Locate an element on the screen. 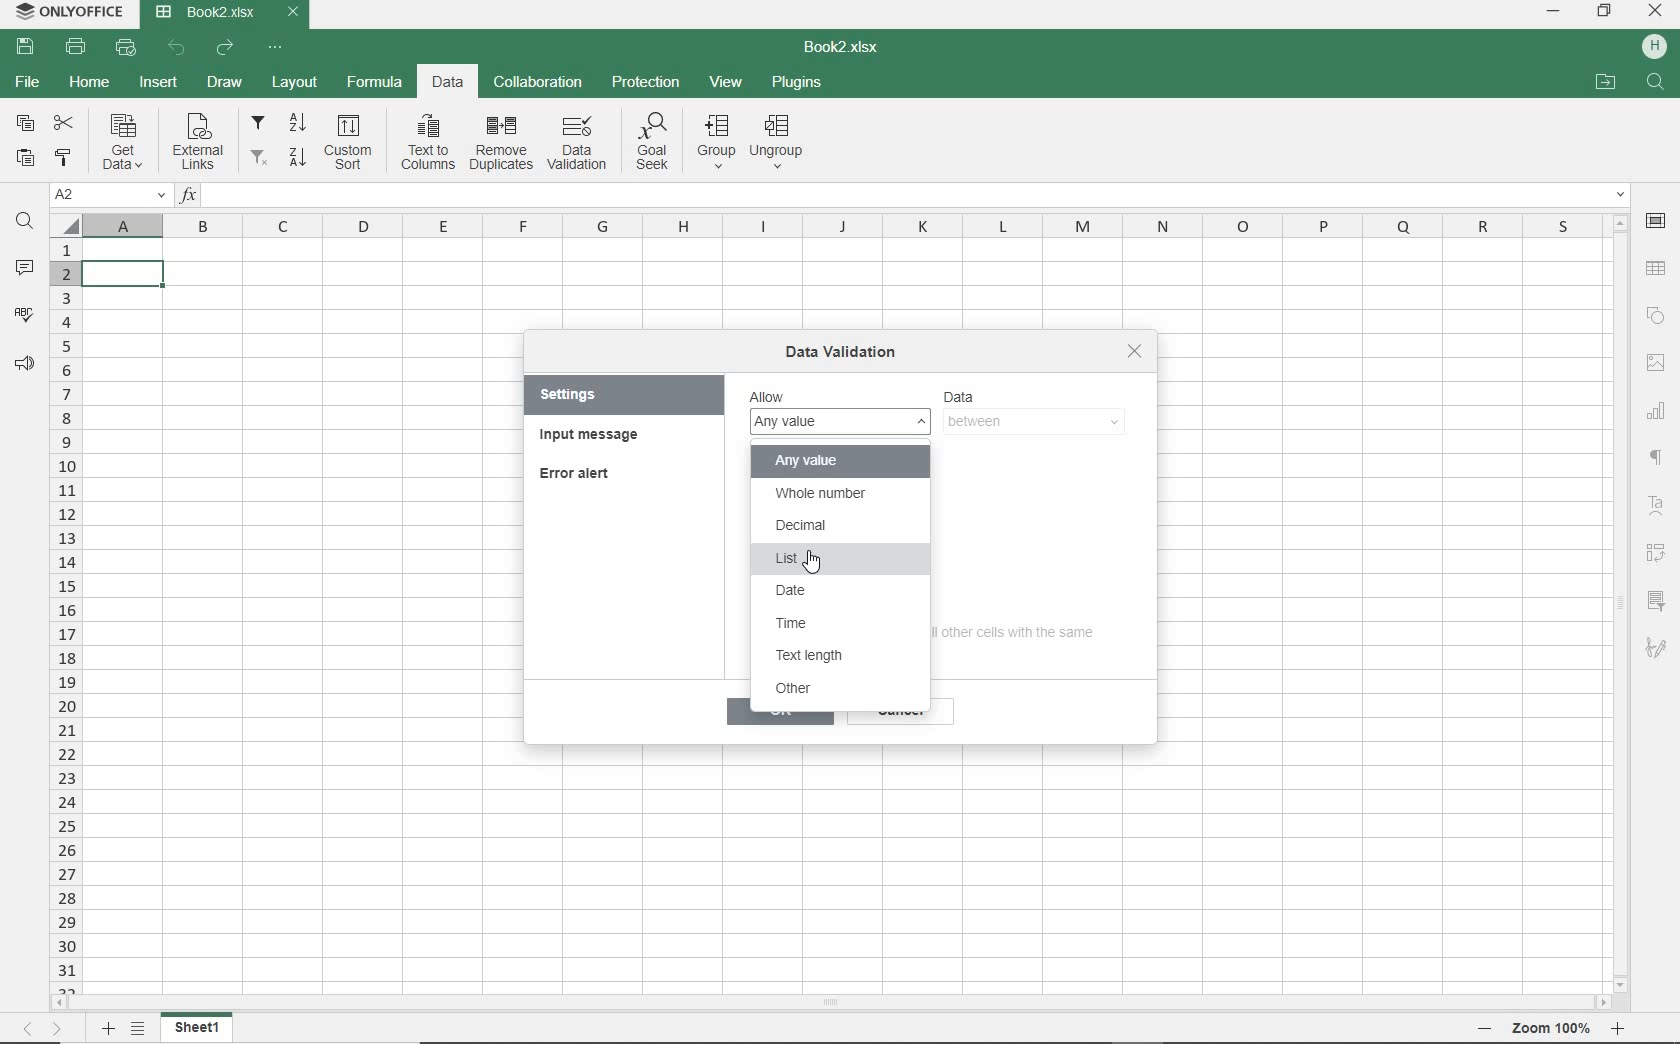 This screenshot has width=1680, height=1044. COLLABORATION is located at coordinates (536, 83).